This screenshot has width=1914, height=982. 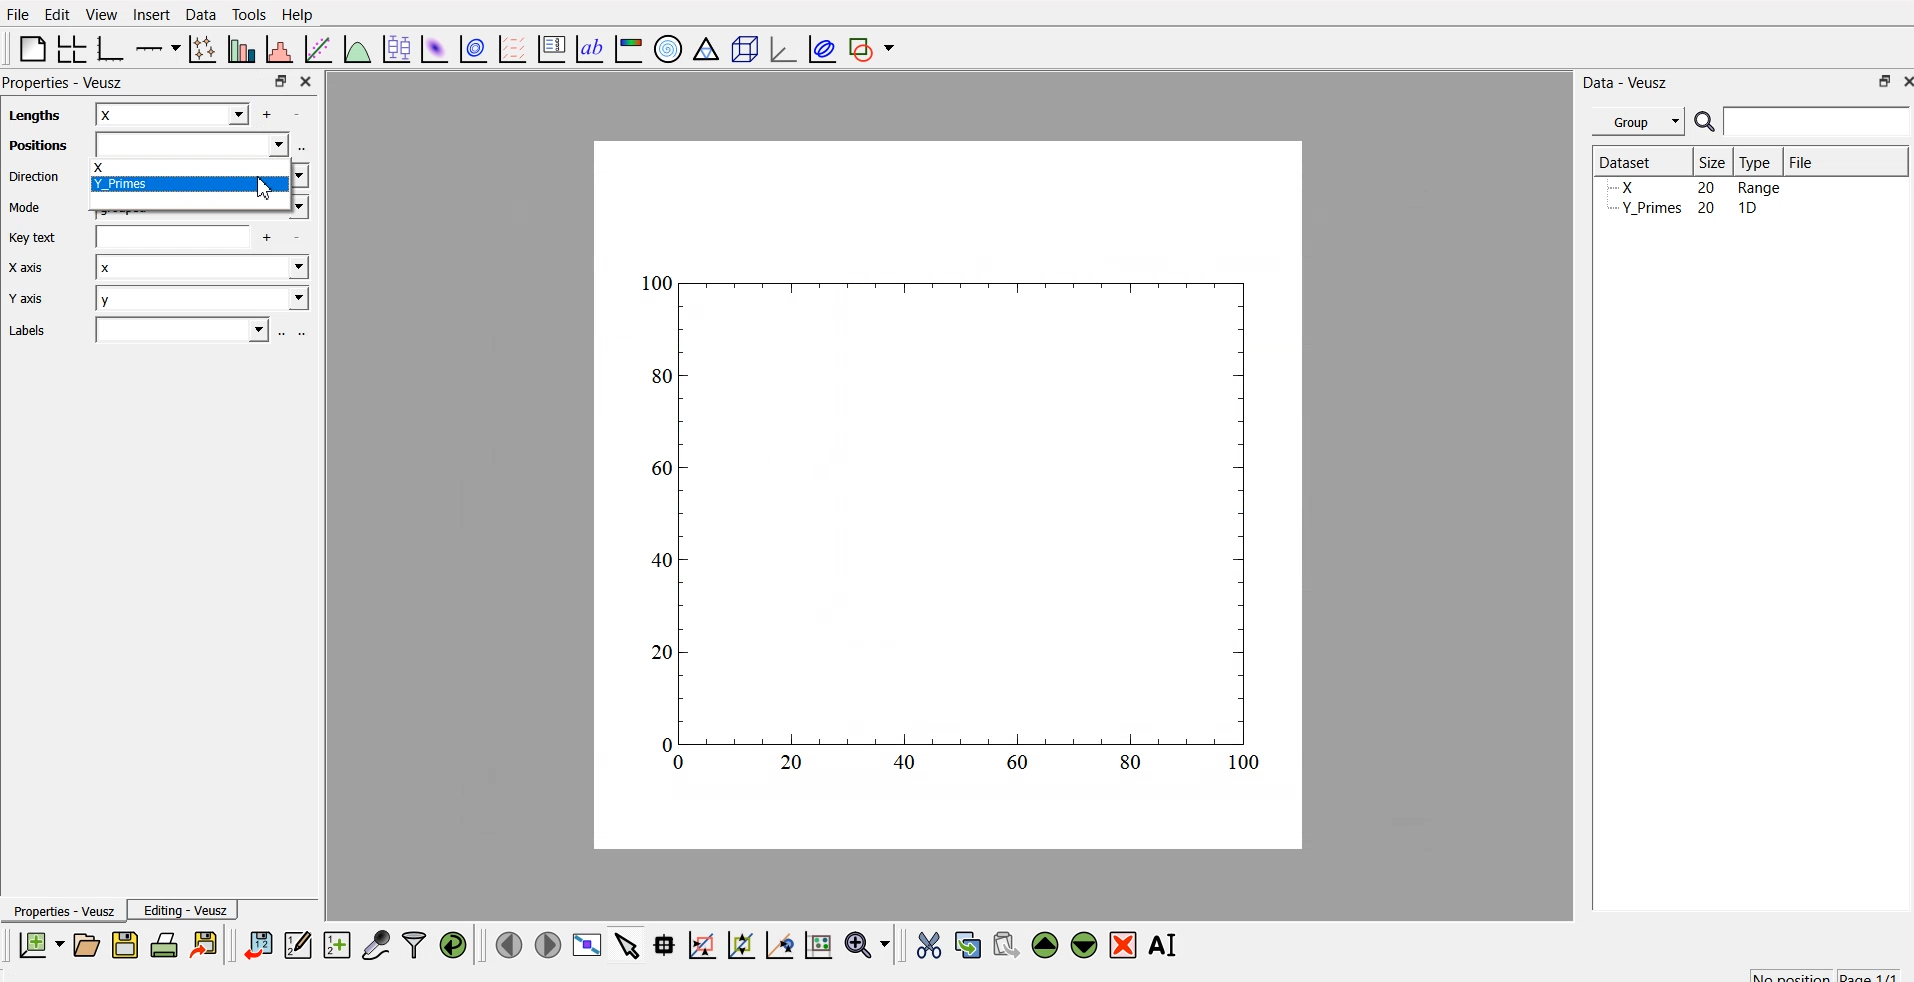 What do you see at coordinates (867, 944) in the screenshot?
I see `zoom menu` at bounding box center [867, 944].